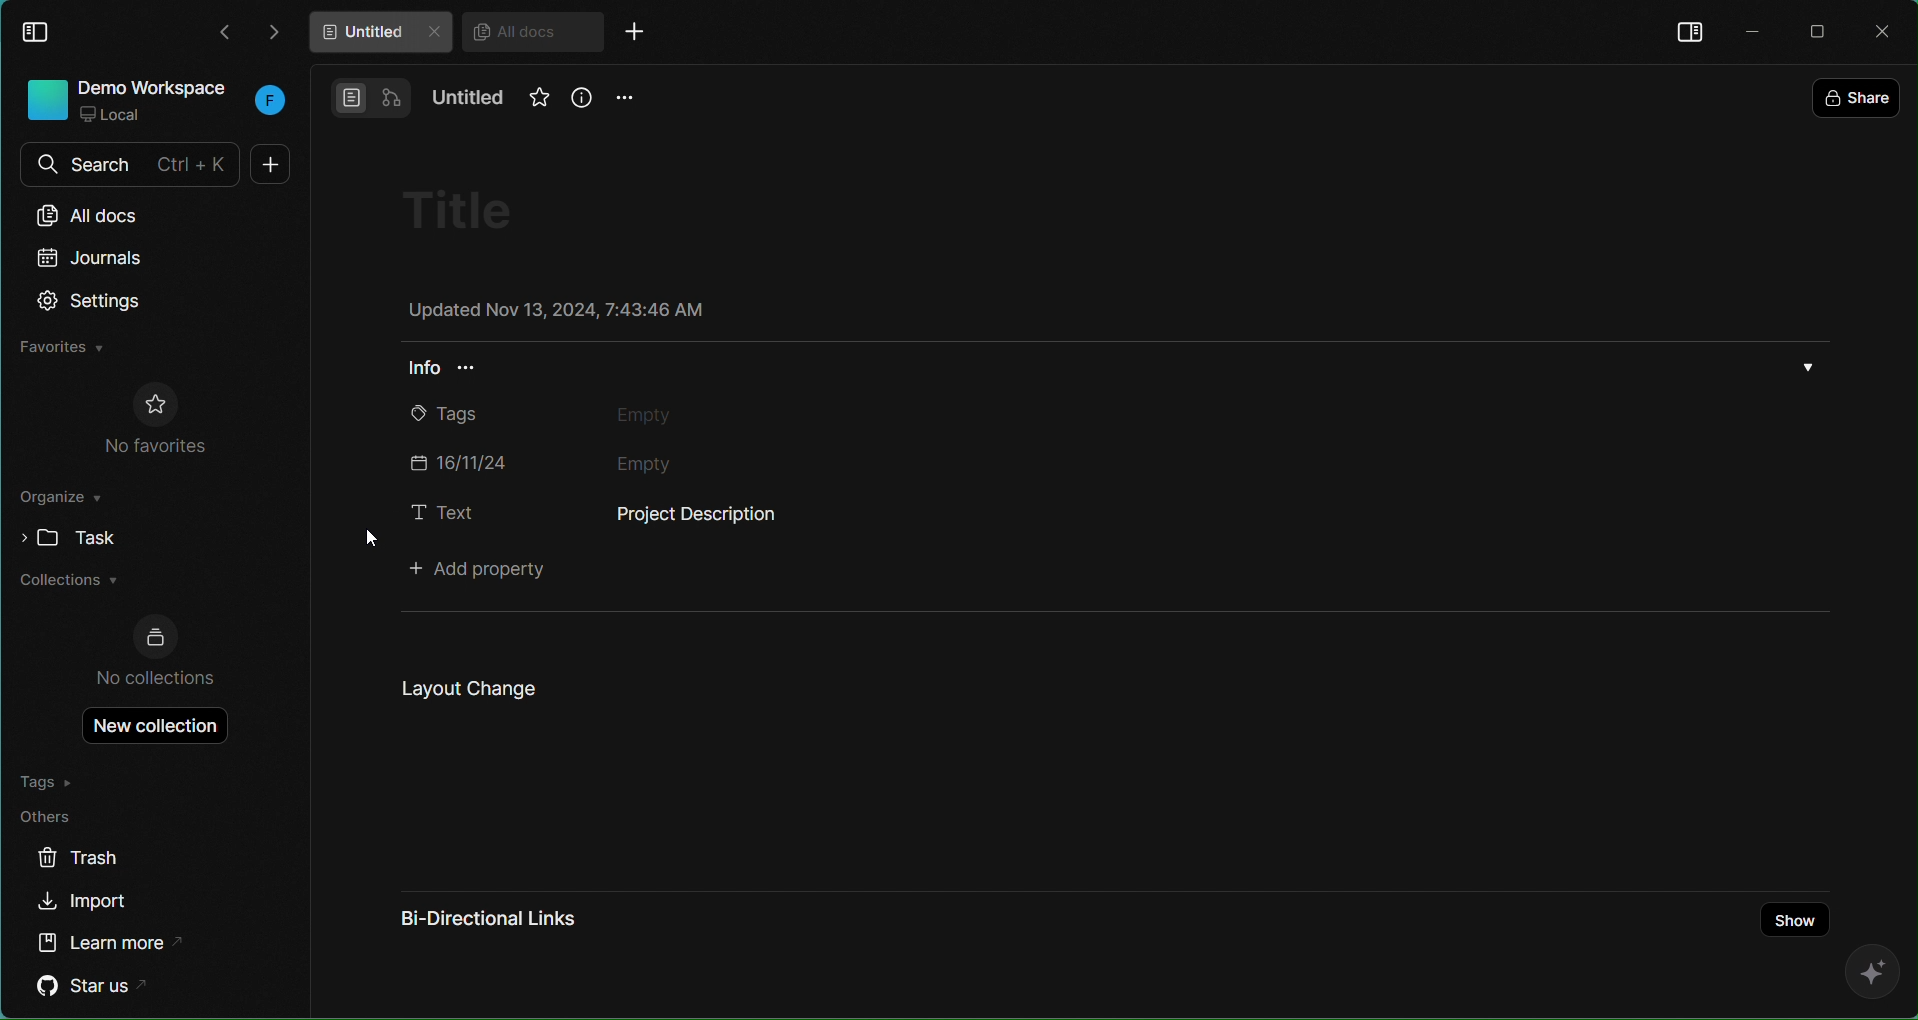 Image resolution: width=1918 pixels, height=1020 pixels. Describe the element at coordinates (533, 33) in the screenshot. I see `@ All docs` at that location.